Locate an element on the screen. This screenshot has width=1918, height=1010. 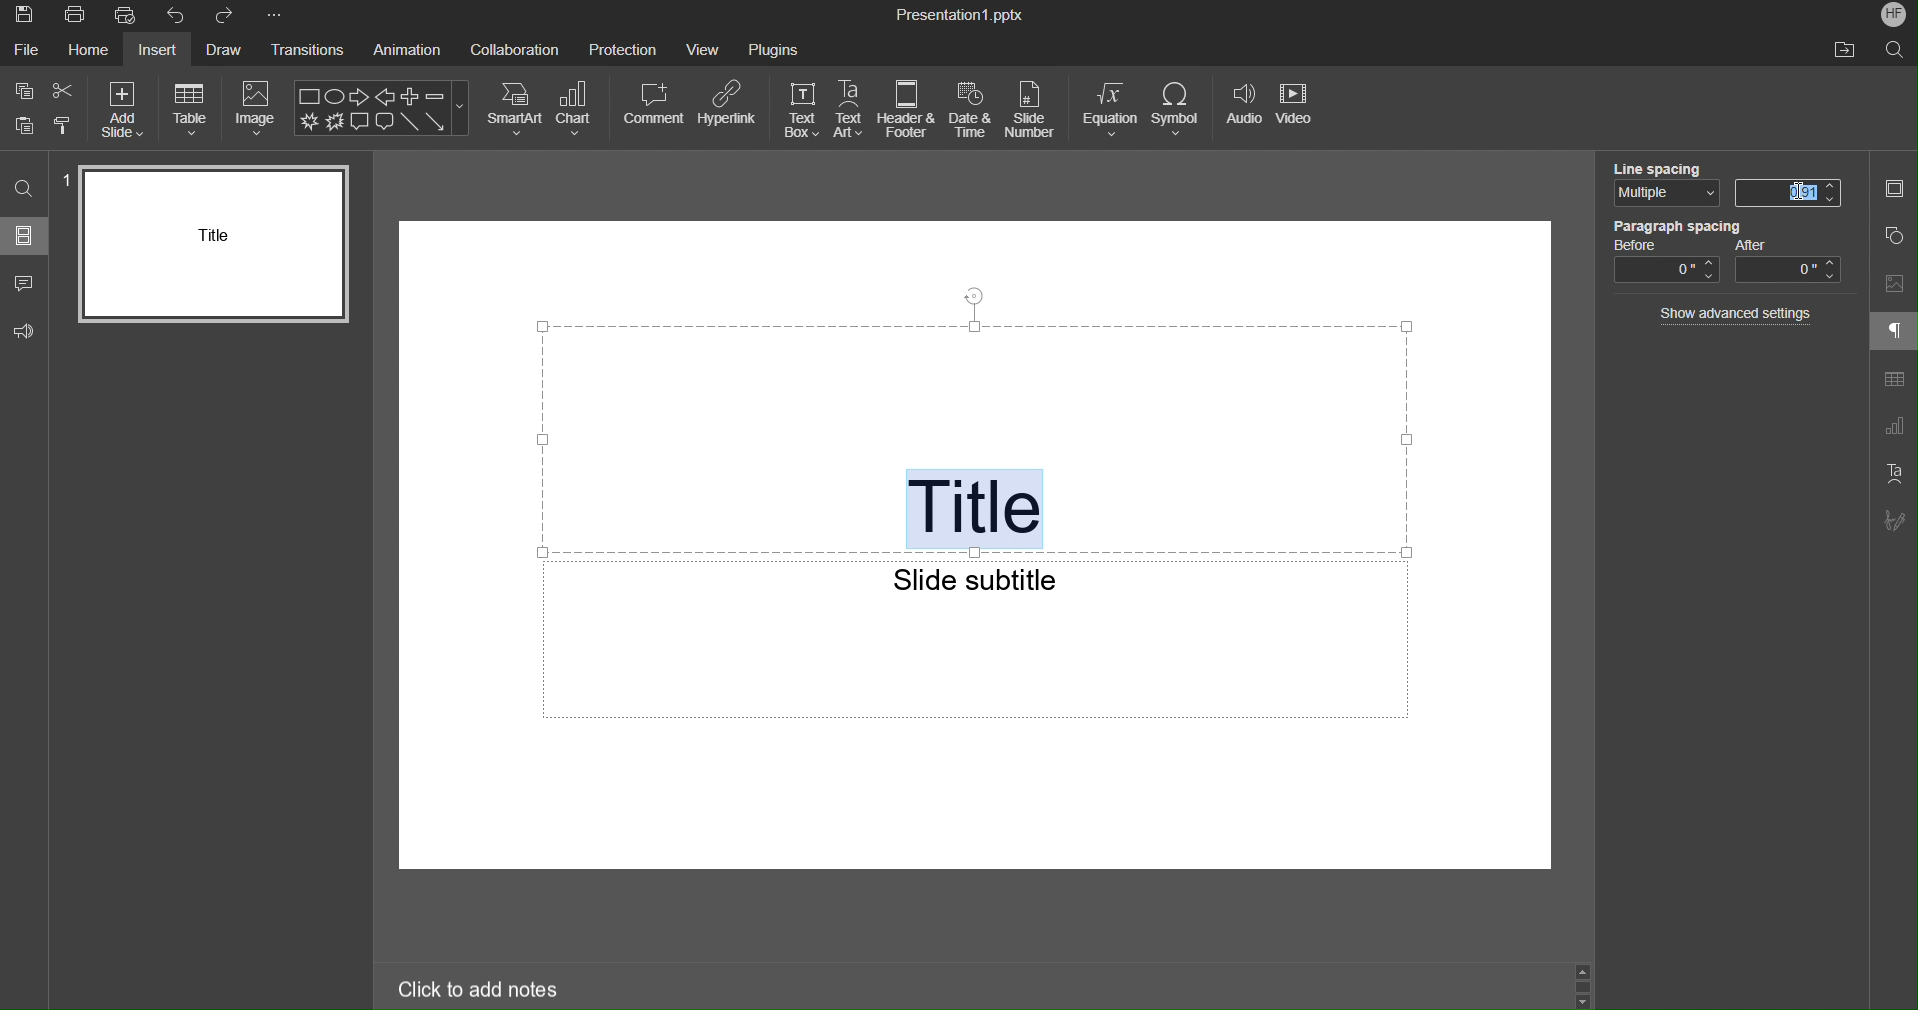
Slide subtitle is located at coordinates (978, 576).